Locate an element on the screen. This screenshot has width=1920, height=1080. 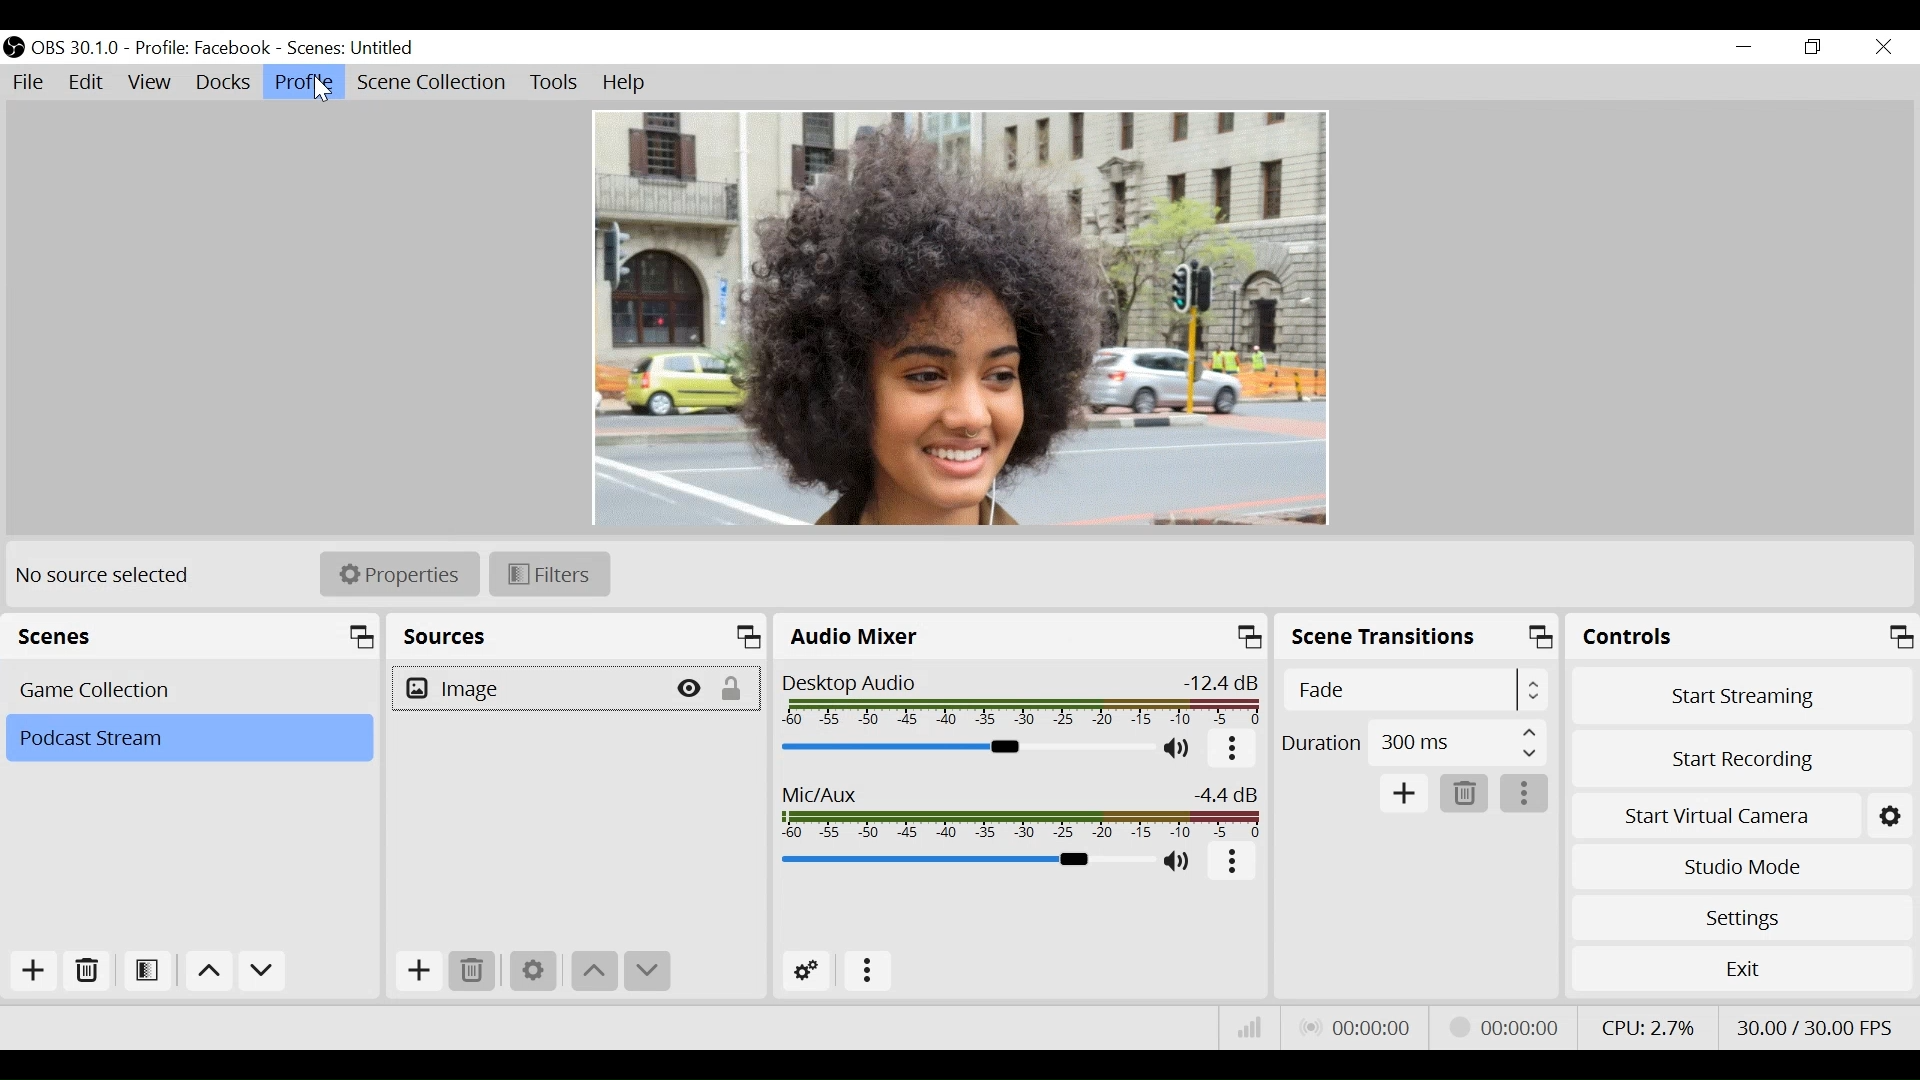
More options is located at coordinates (871, 973).